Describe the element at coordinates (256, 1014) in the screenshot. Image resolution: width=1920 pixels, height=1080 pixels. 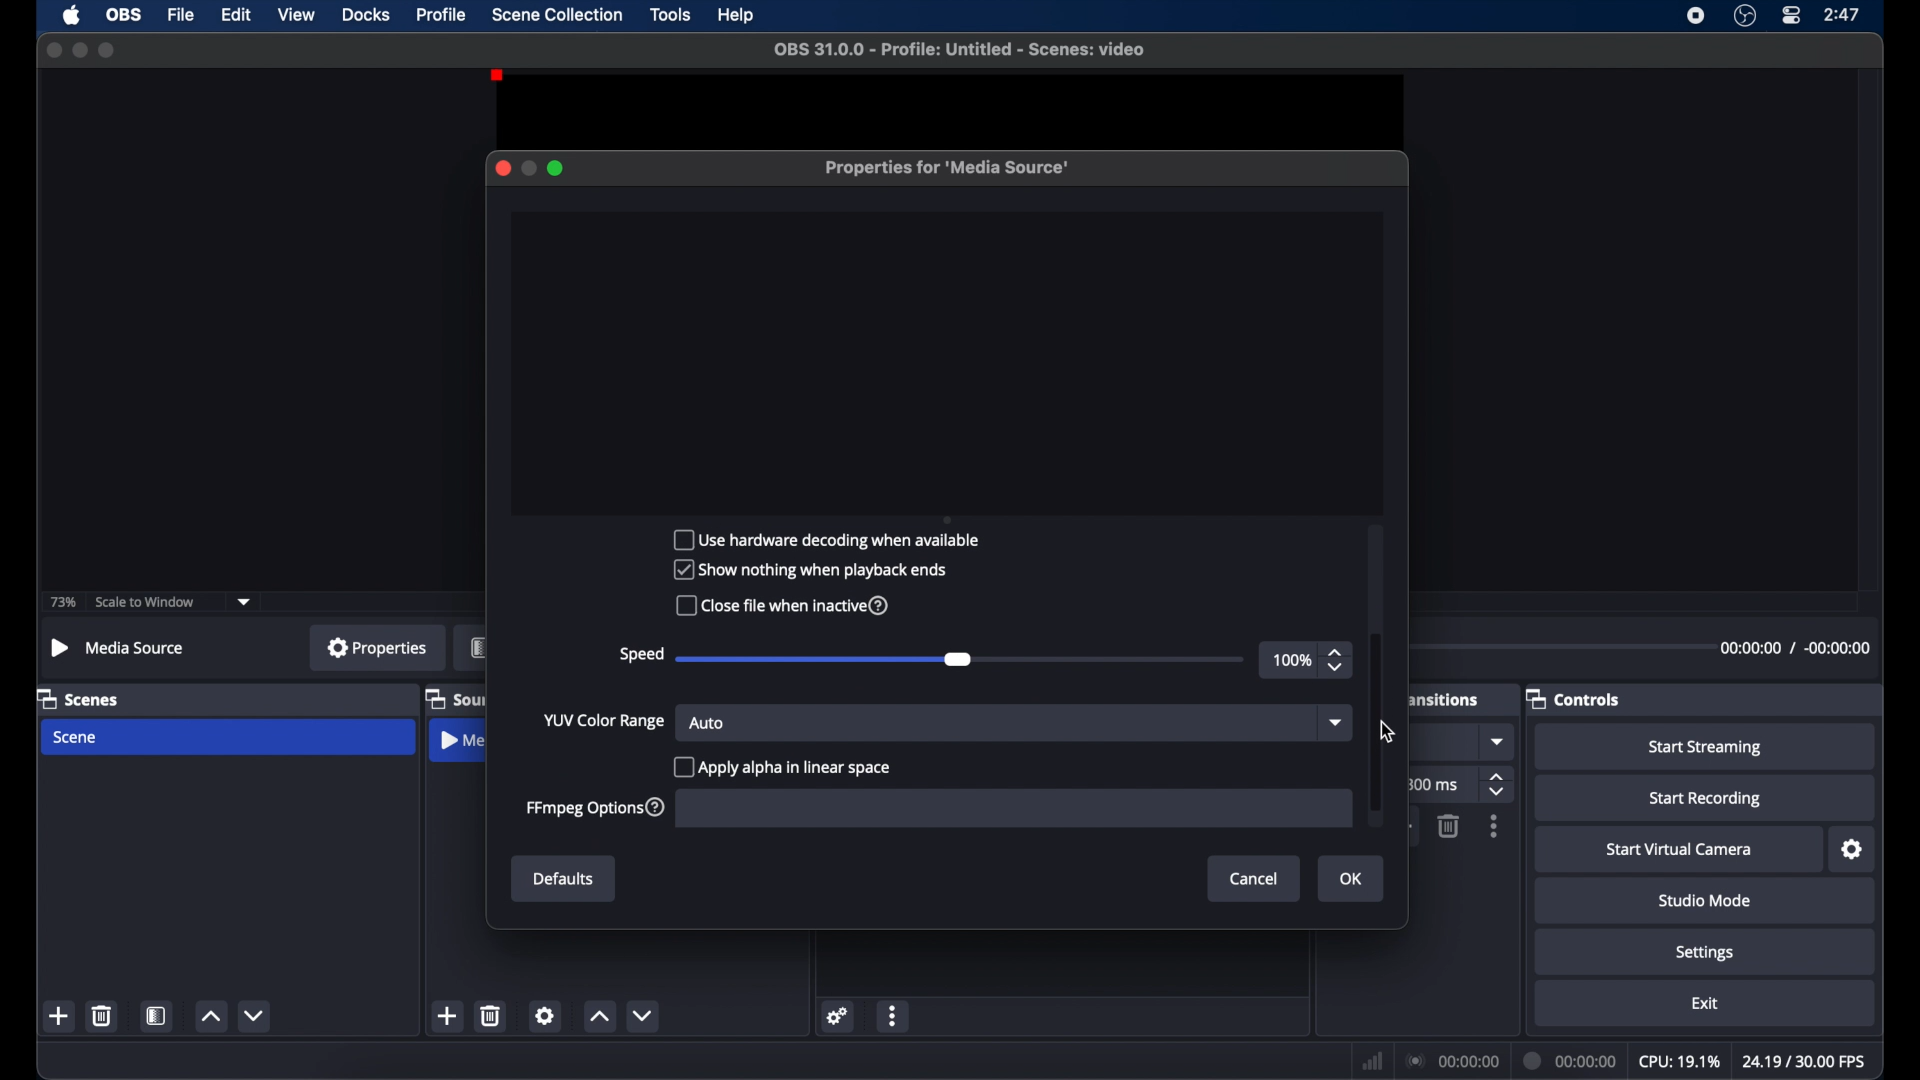
I see `decrement button` at that location.